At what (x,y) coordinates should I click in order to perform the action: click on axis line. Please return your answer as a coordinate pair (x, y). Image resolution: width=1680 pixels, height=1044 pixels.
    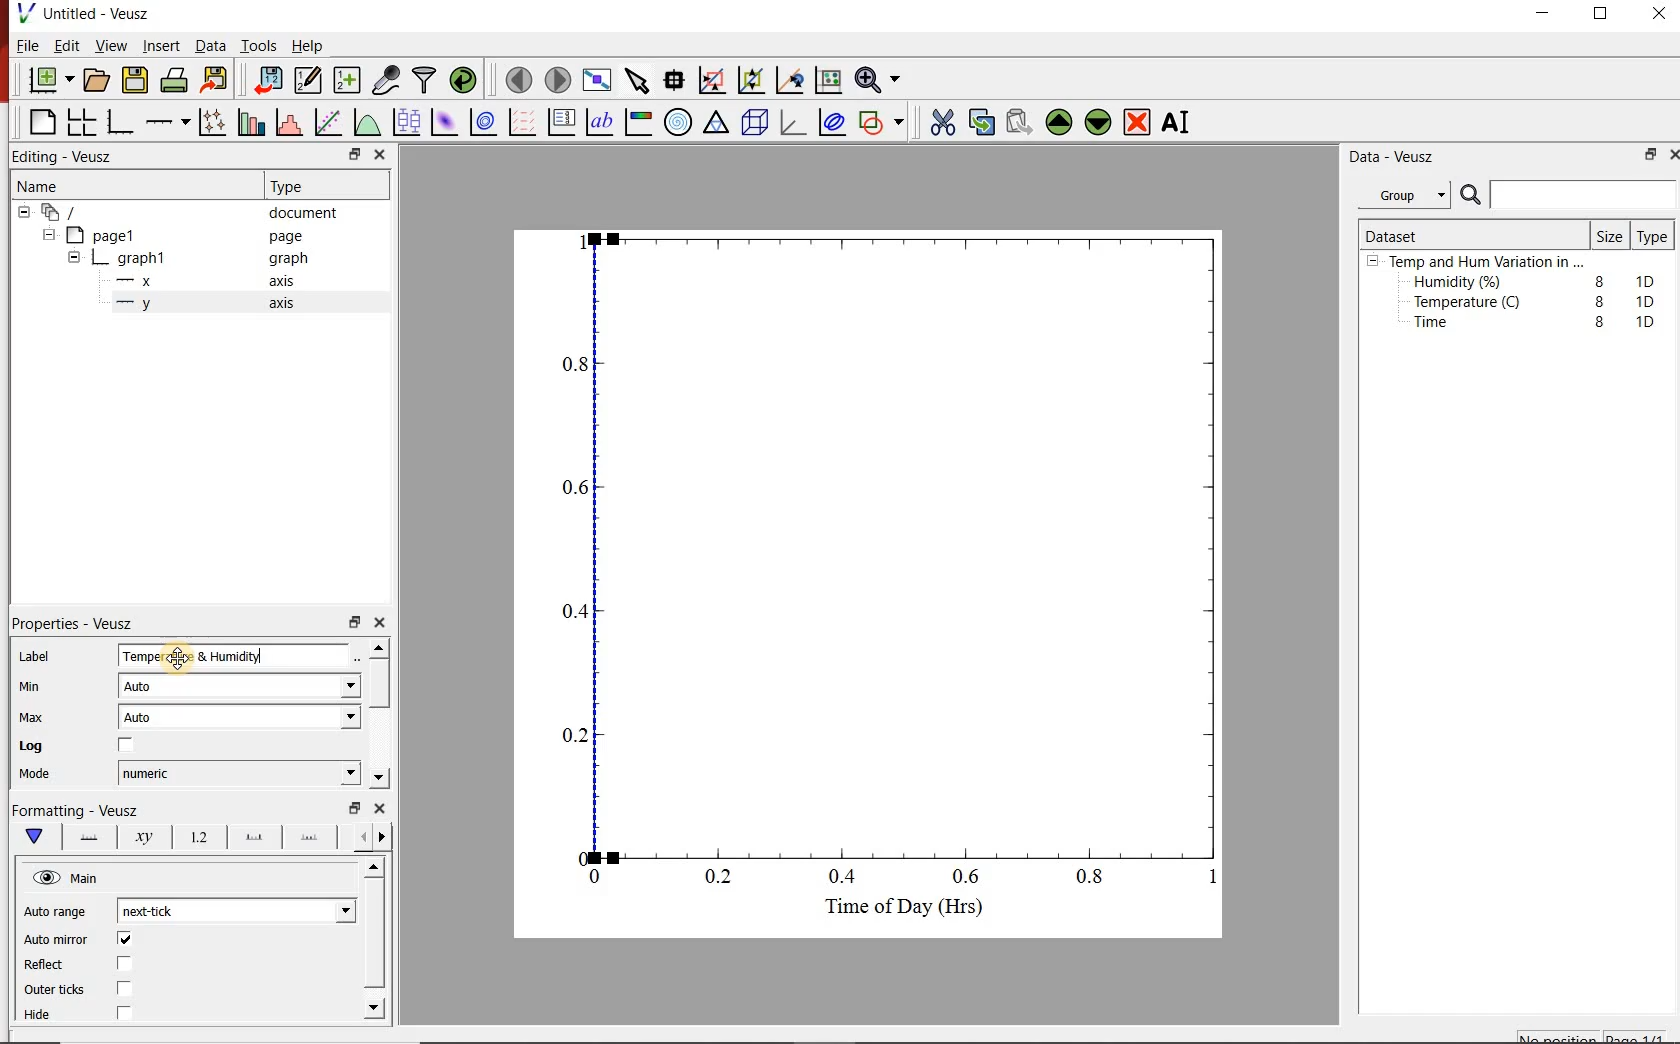
    Looking at the image, I should click on (90, 838).